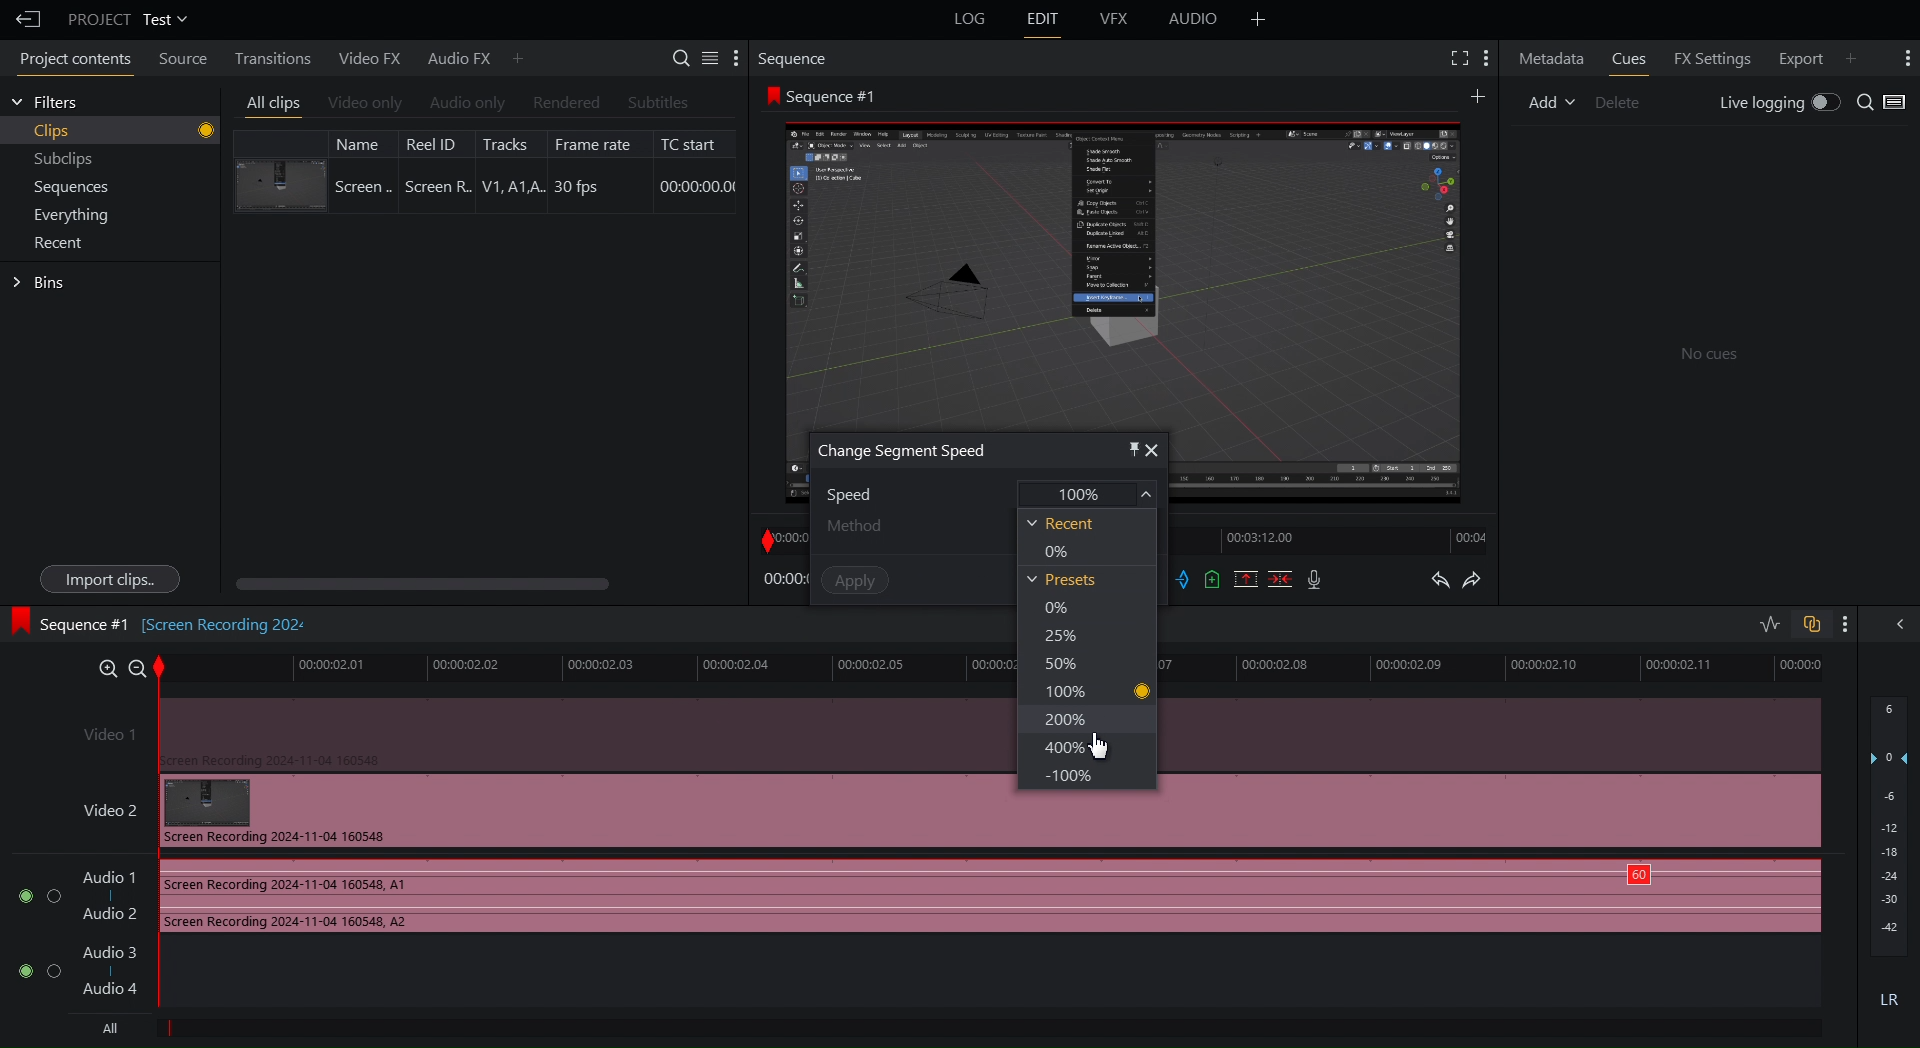 The height and width of the screenshot is (1048, 1920). I want to click on Scroll bar, so click(457, 584).